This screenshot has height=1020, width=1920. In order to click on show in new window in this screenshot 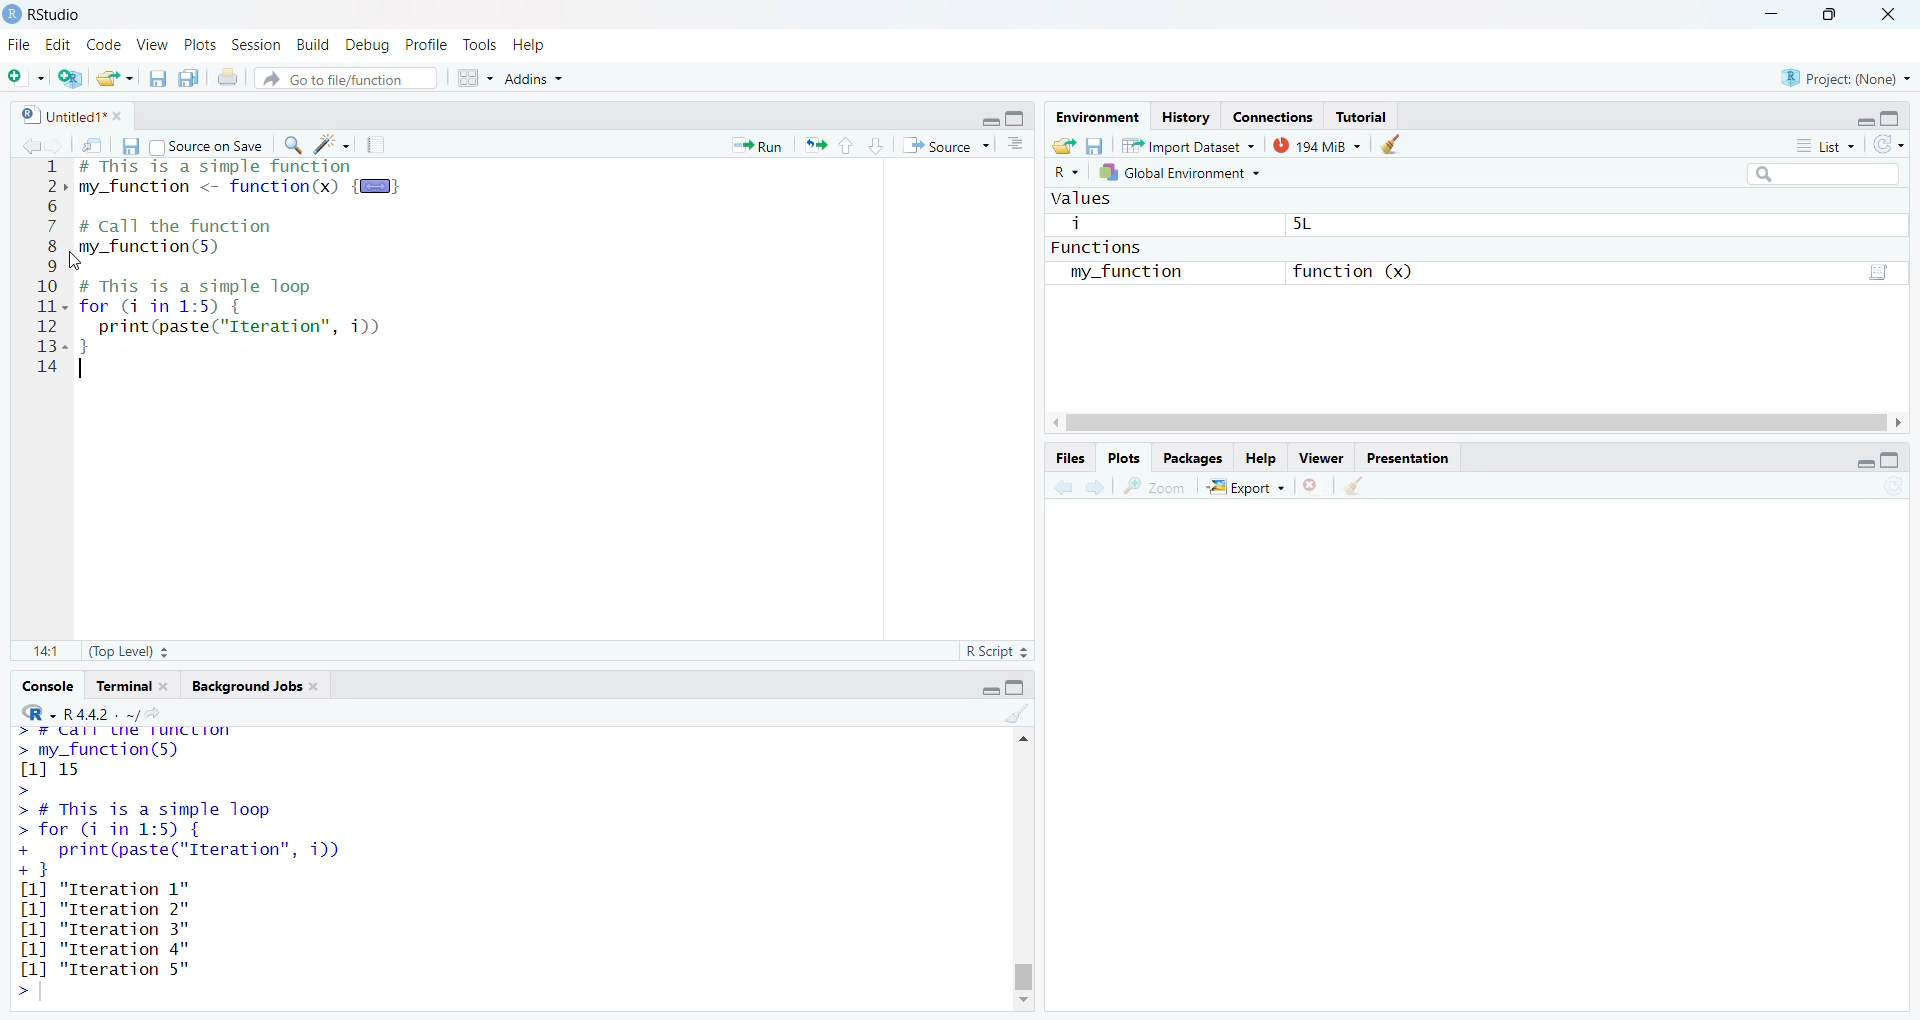, I will do `click(94, 144)`.